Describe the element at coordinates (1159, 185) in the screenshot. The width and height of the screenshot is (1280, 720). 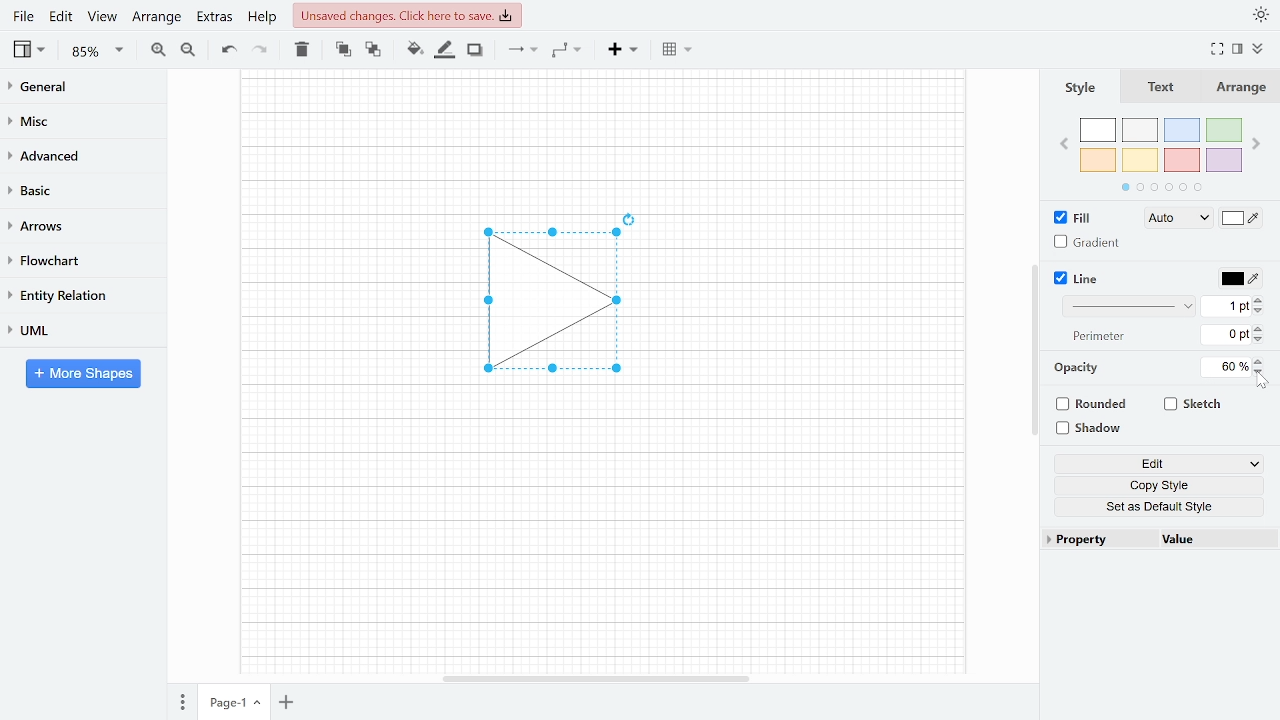
I see `pages in color section` at that location.